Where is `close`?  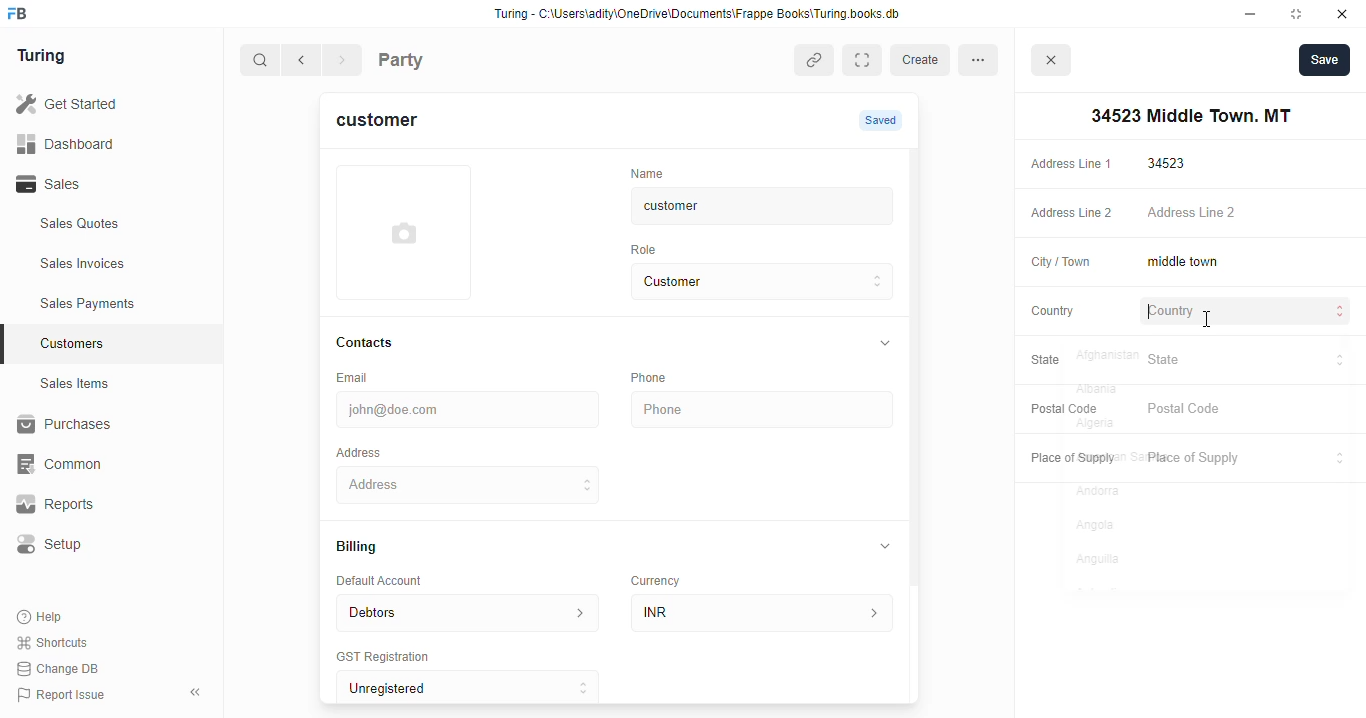
close is located at coordinates (1345, 14).